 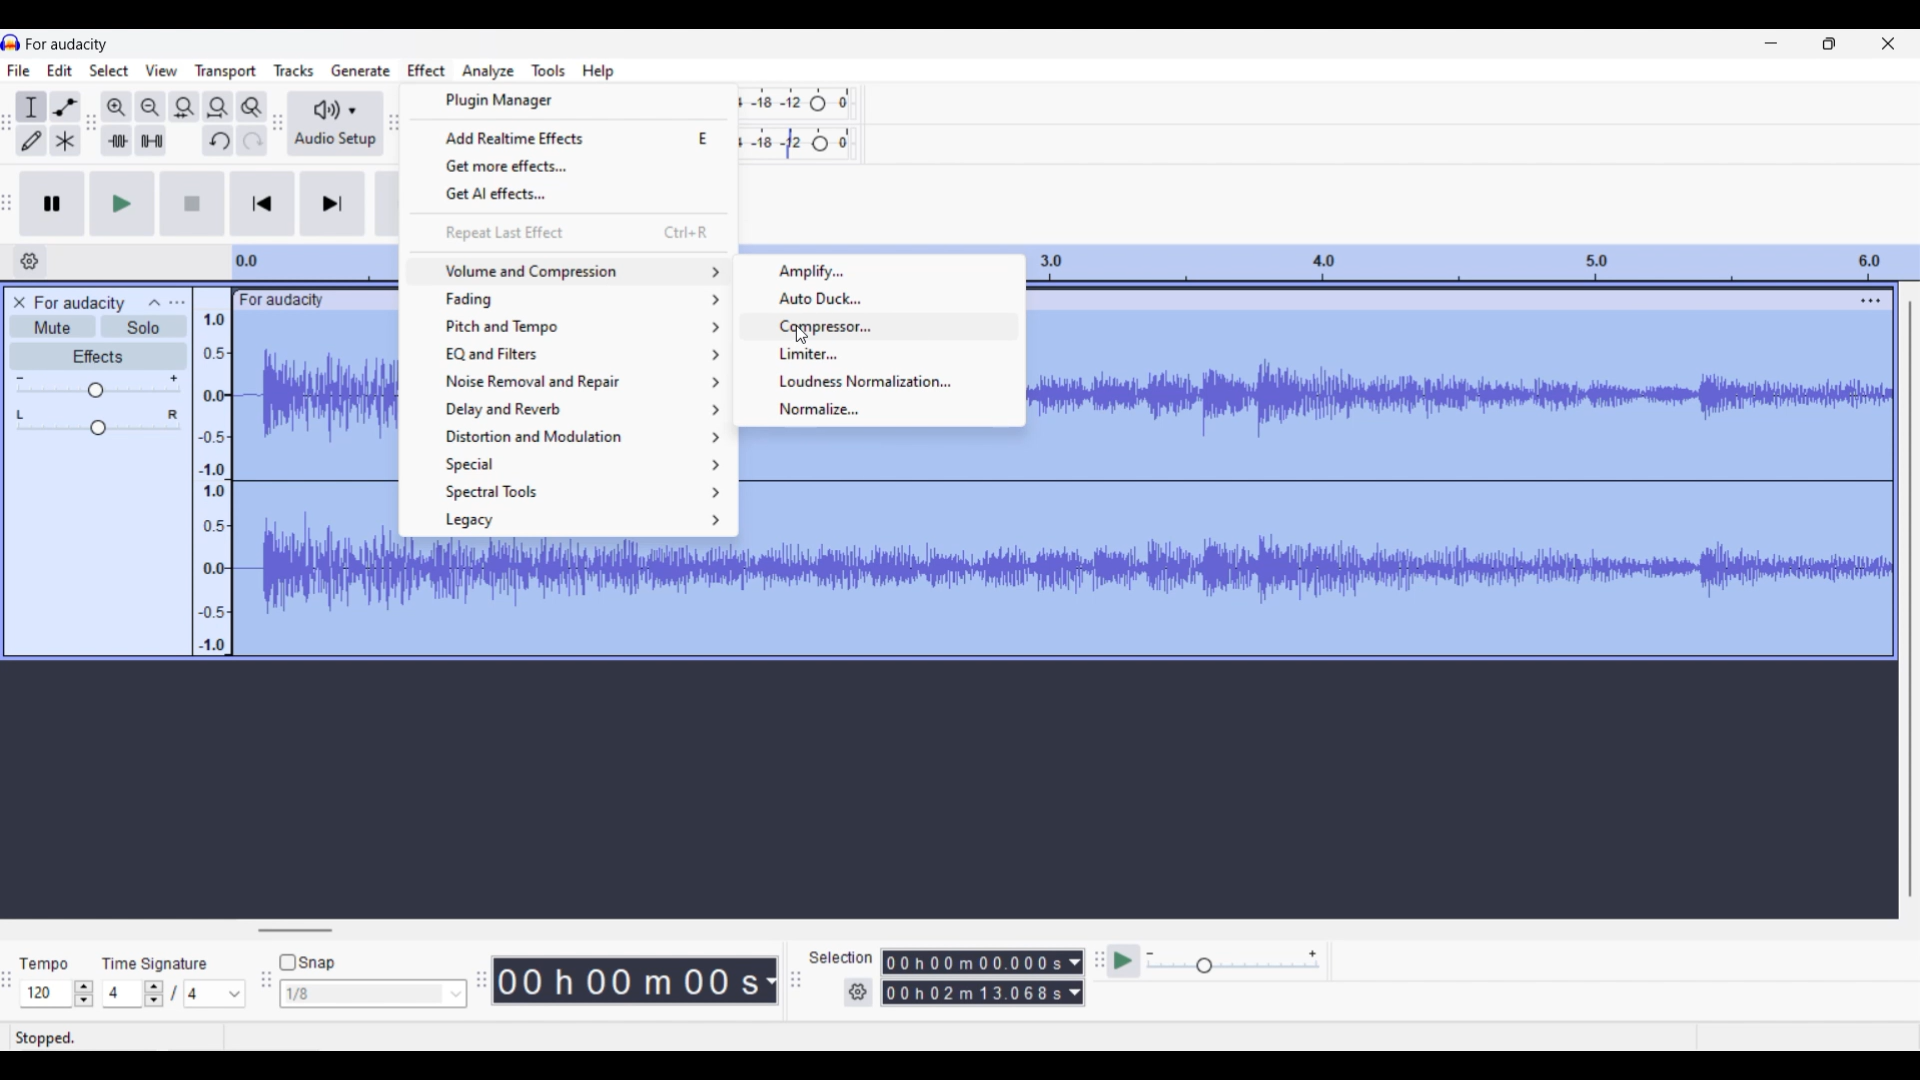 What do you see at coordinates (146, 326) in the screenshot?
I see `Solo` at bounding box center [146, 326].